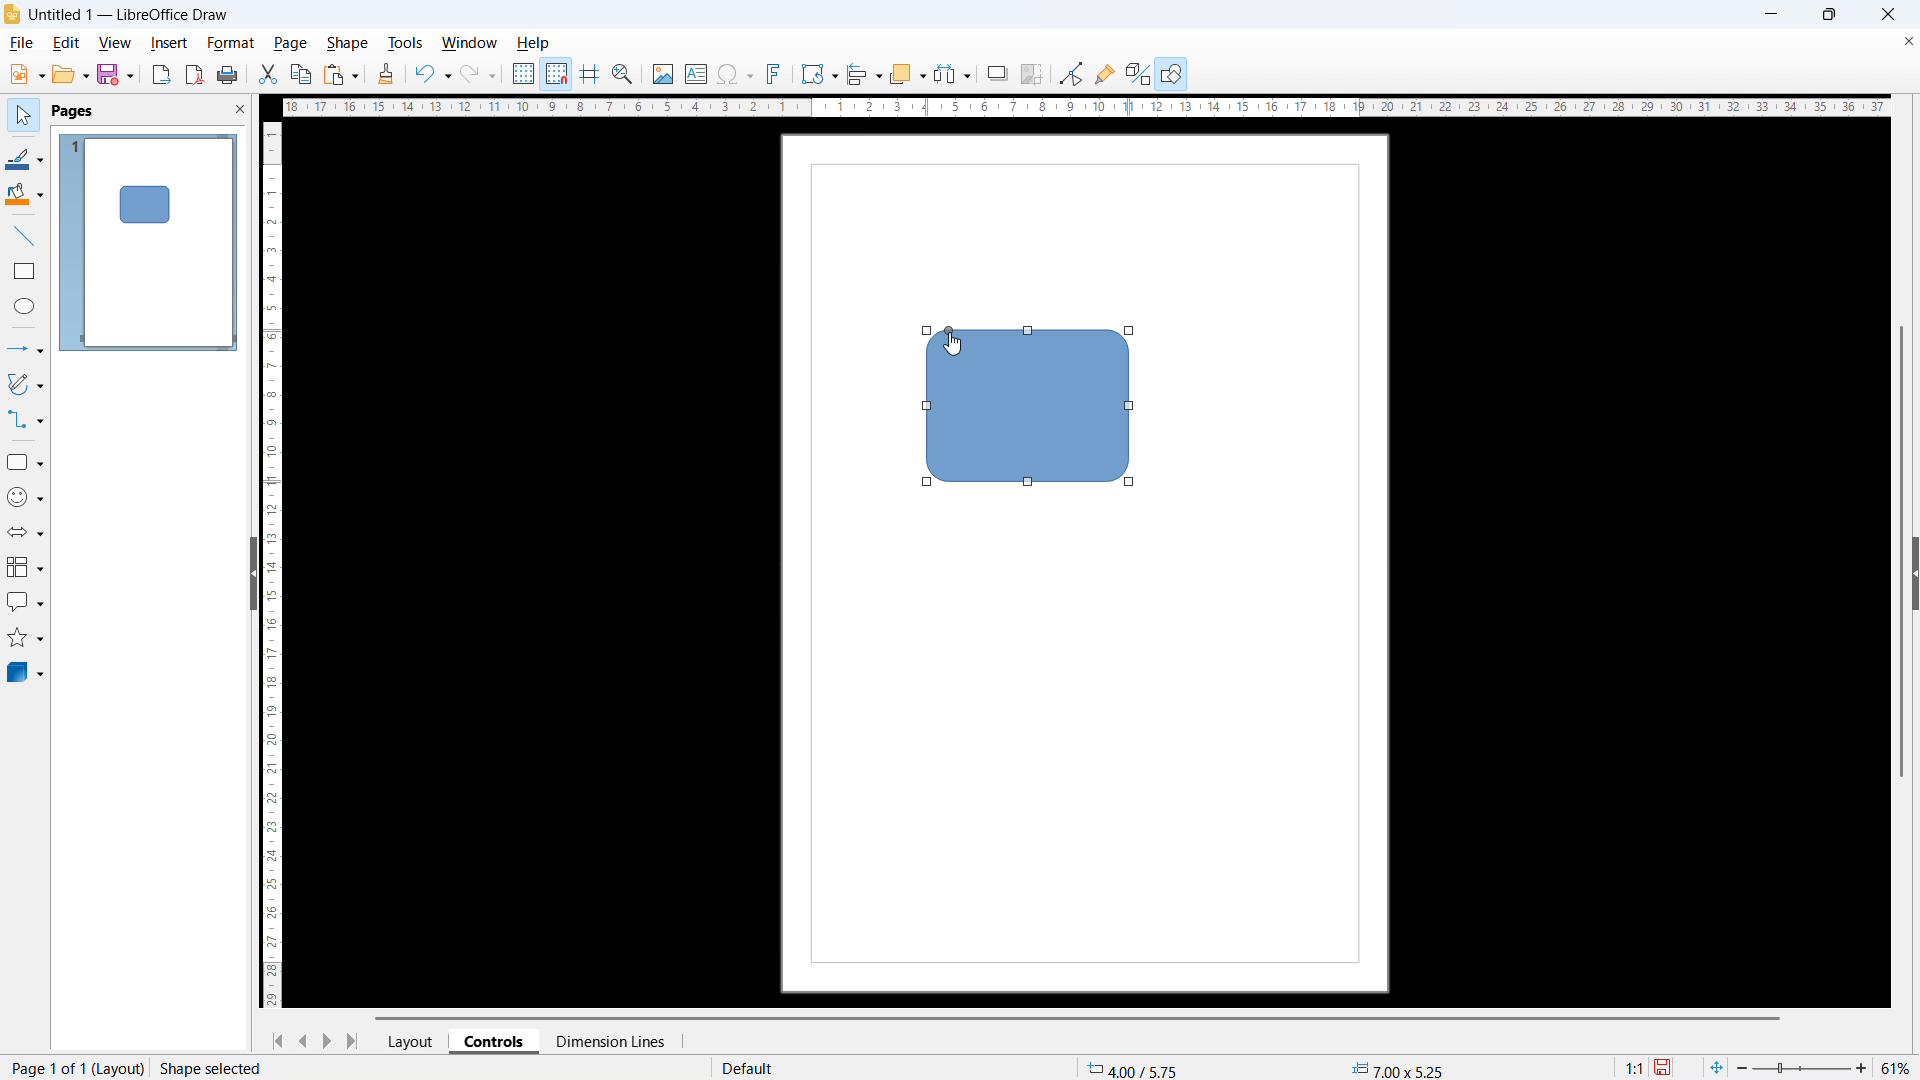 Image resolution: width=1920 pixels, height=1080 pixels. What do you see at coordinates (662, 73) in the screenshot?
I see `Insert image ` at bounding box center [662, 73].